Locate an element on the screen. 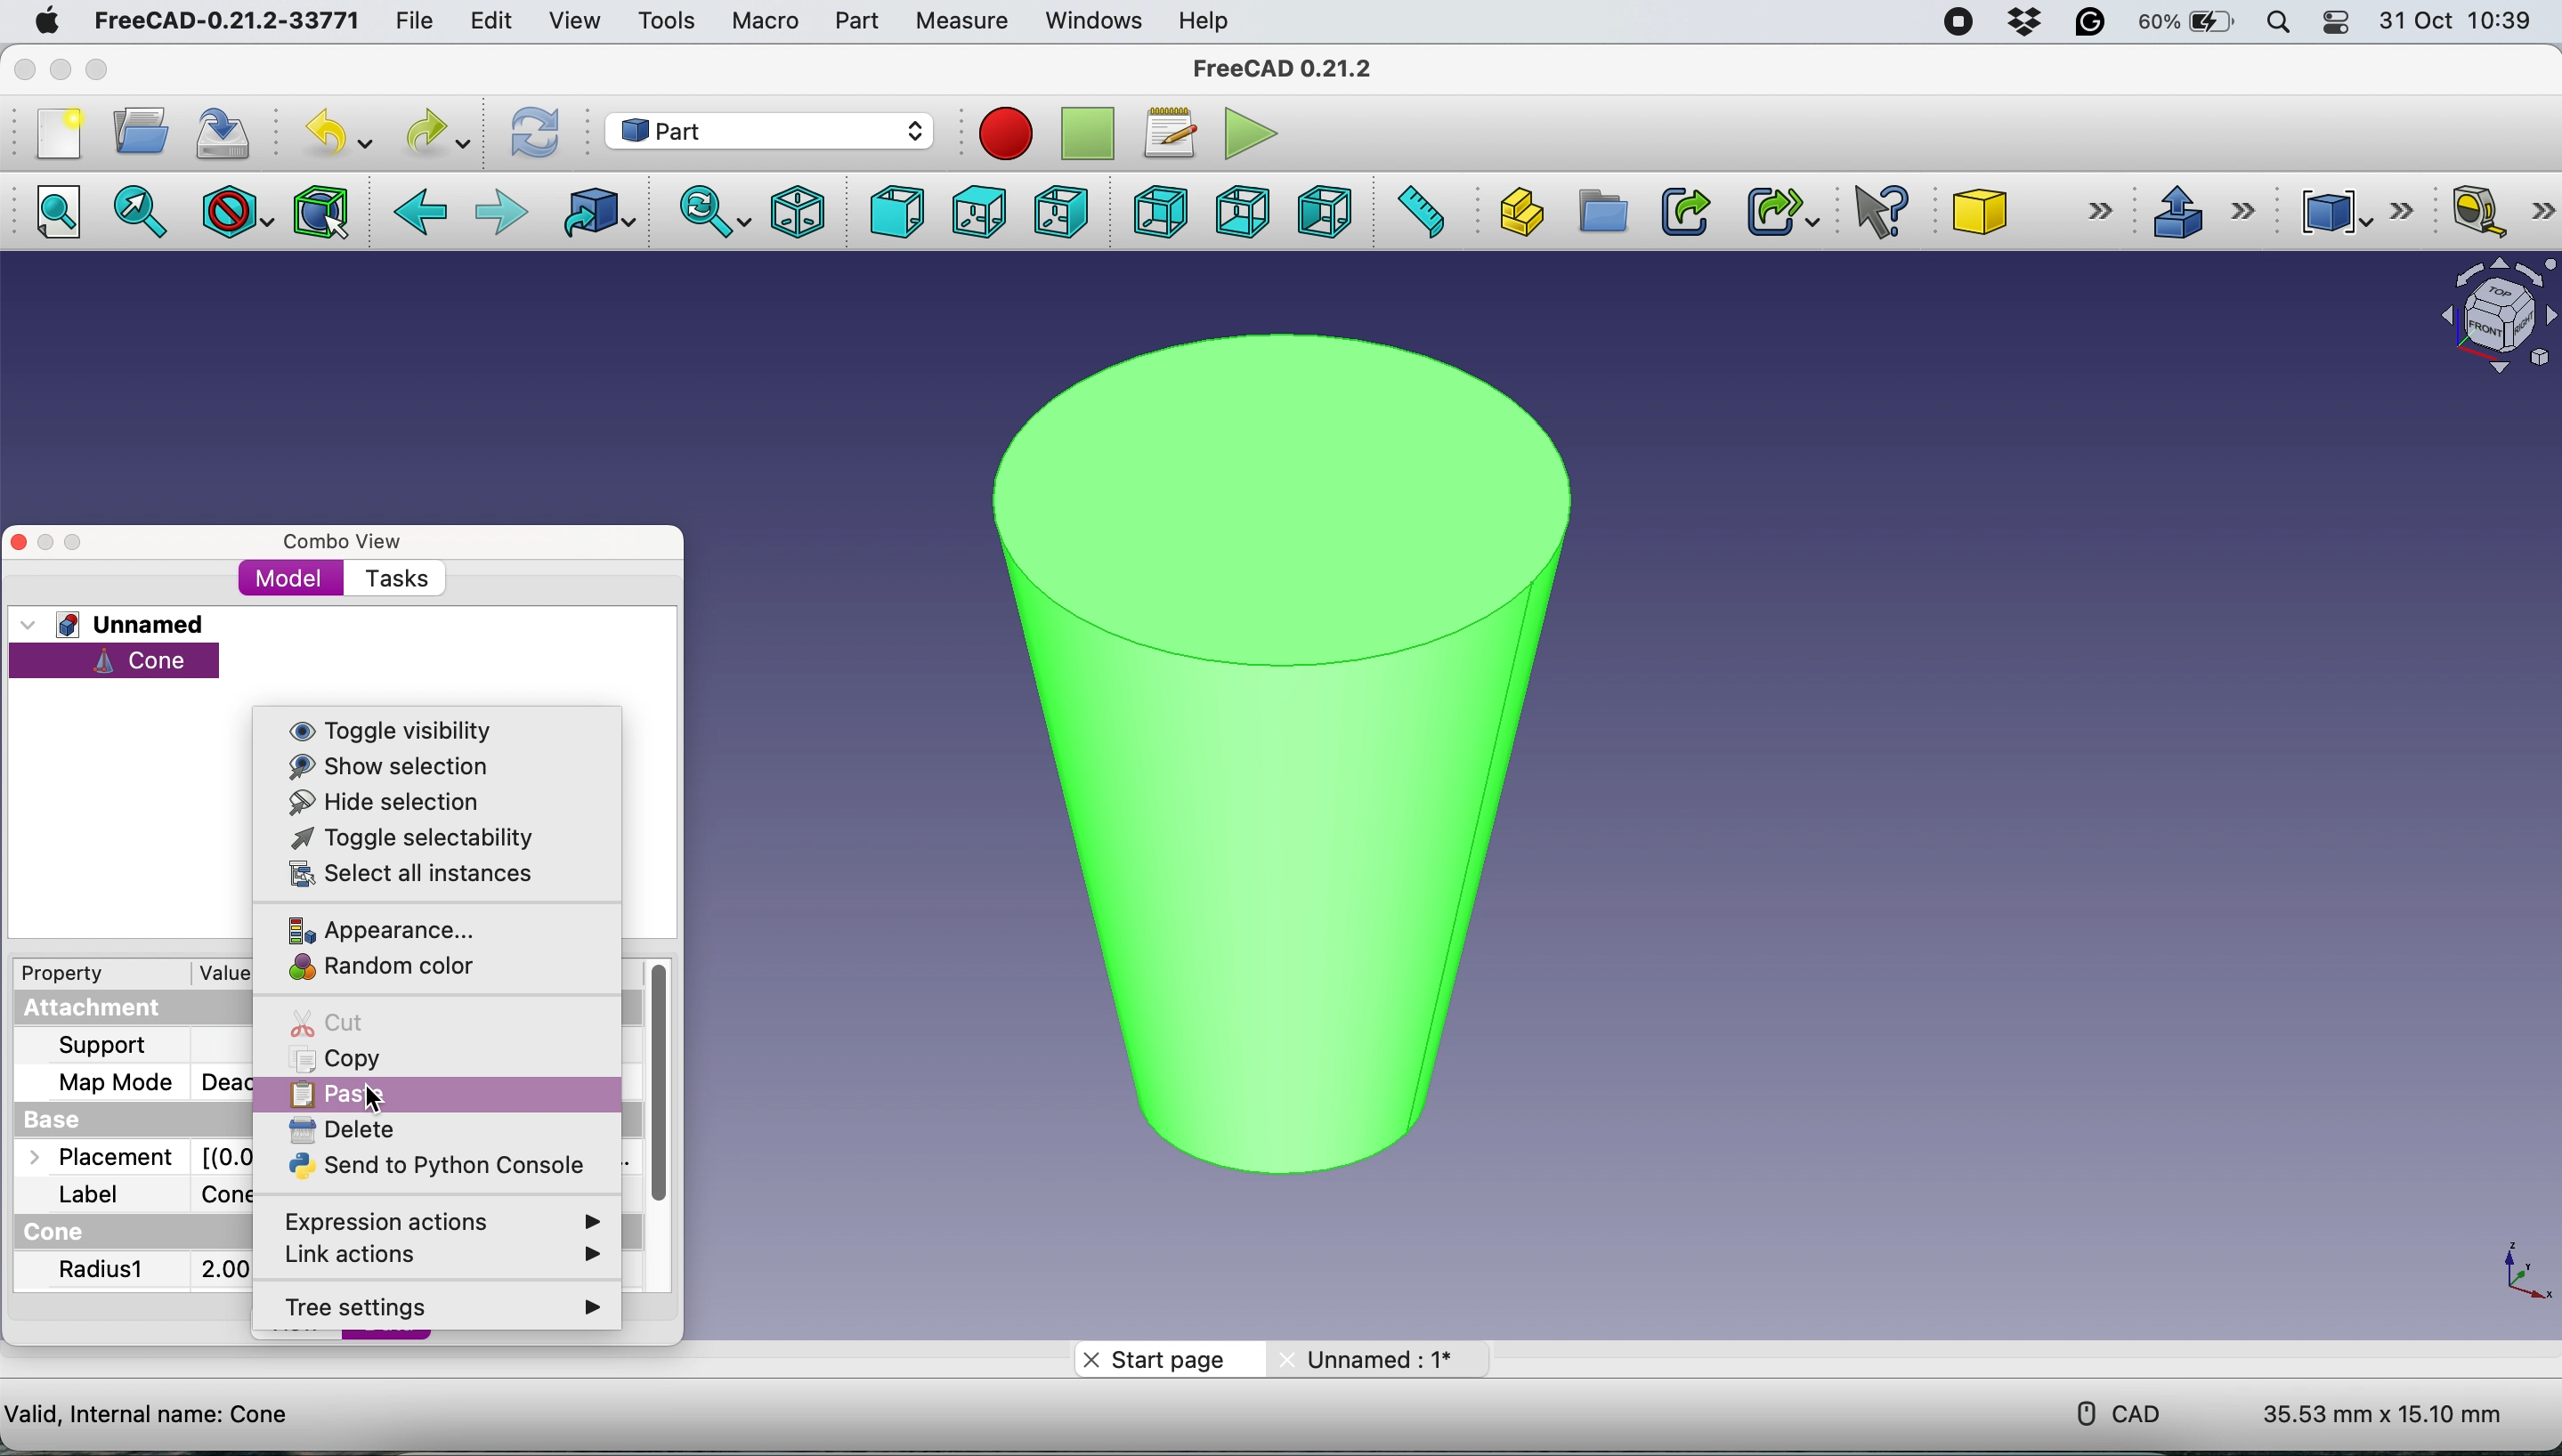  freecad 0.21.2 is located at coordinates (1278, 68).